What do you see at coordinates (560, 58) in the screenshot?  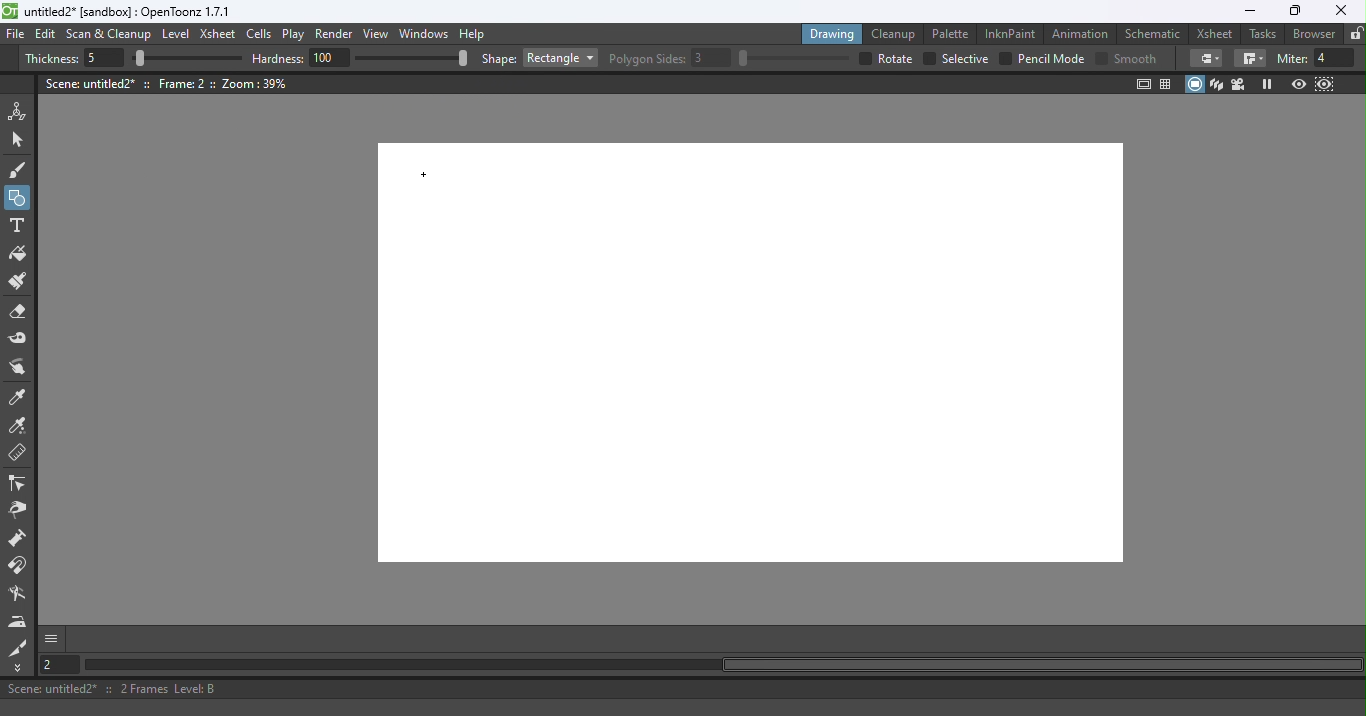 I see `Rectangle ` at bounding box center [560, 58].